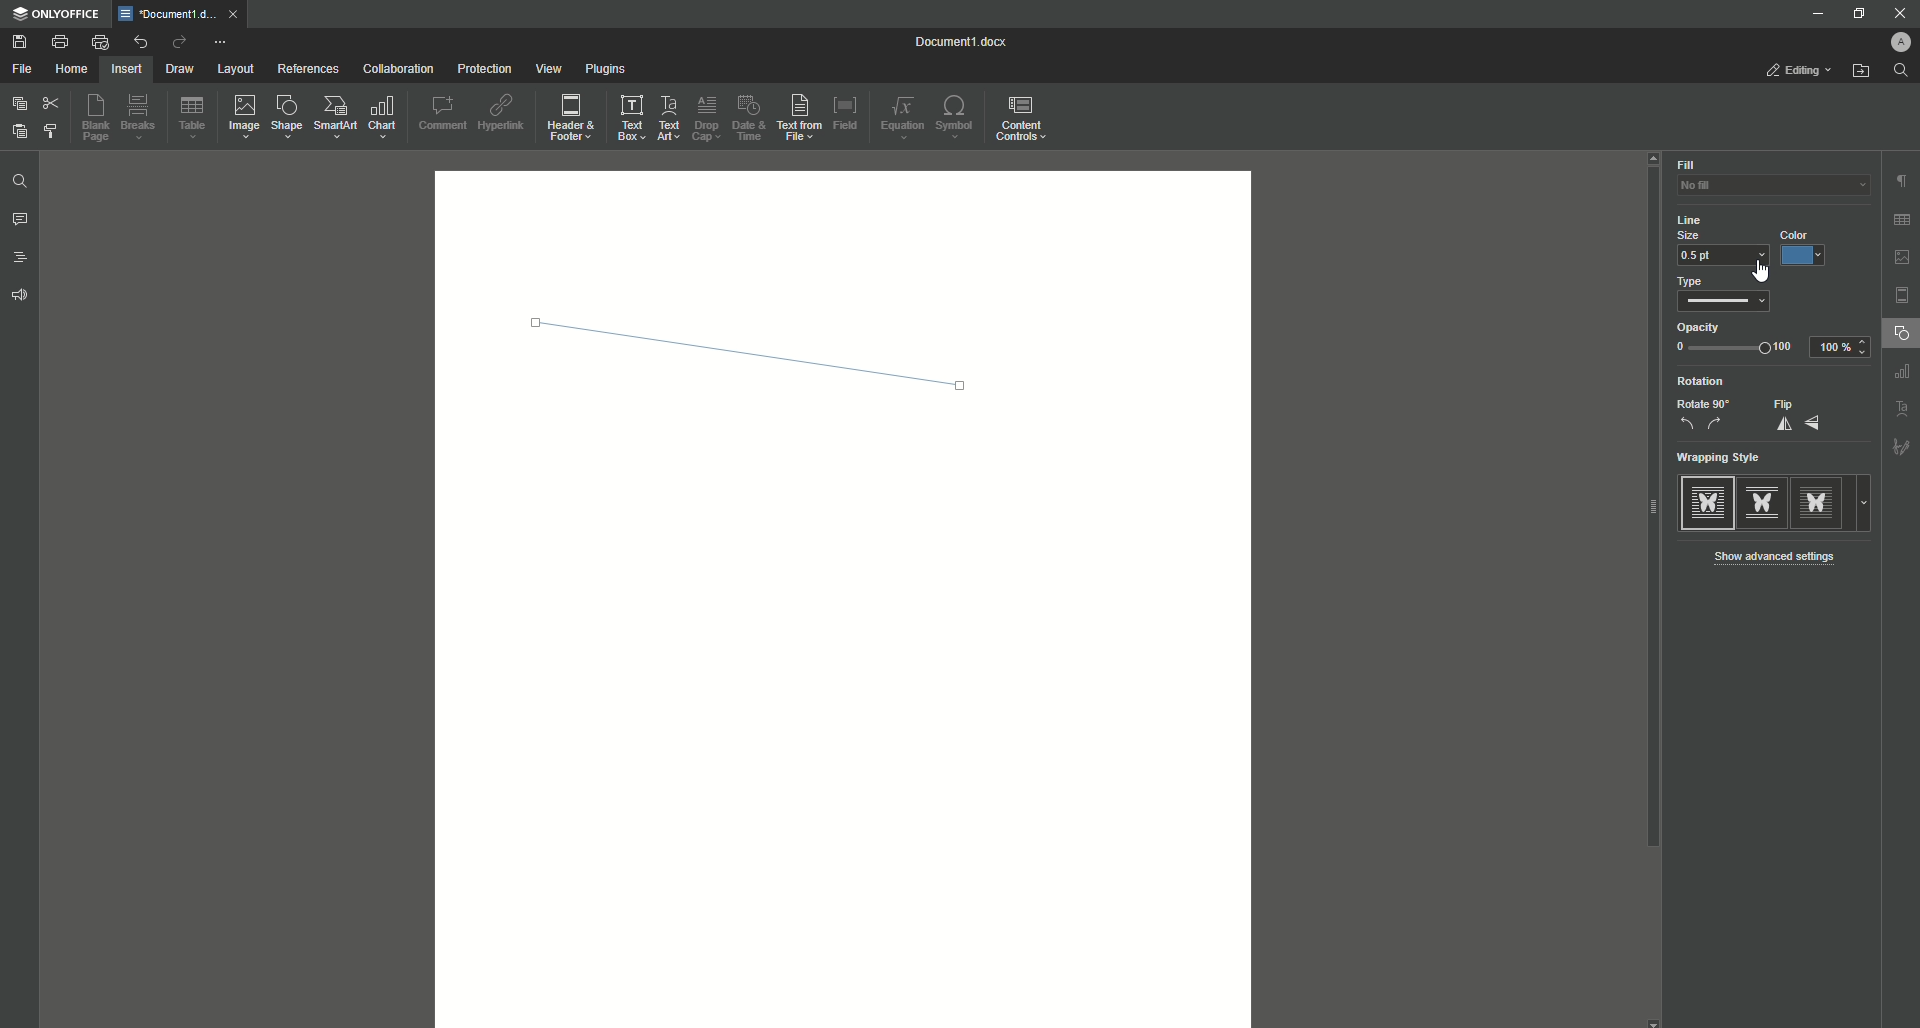 The height and width of the screenshot is (1028, 1920). I want to click on Draw, so click(179, 70).